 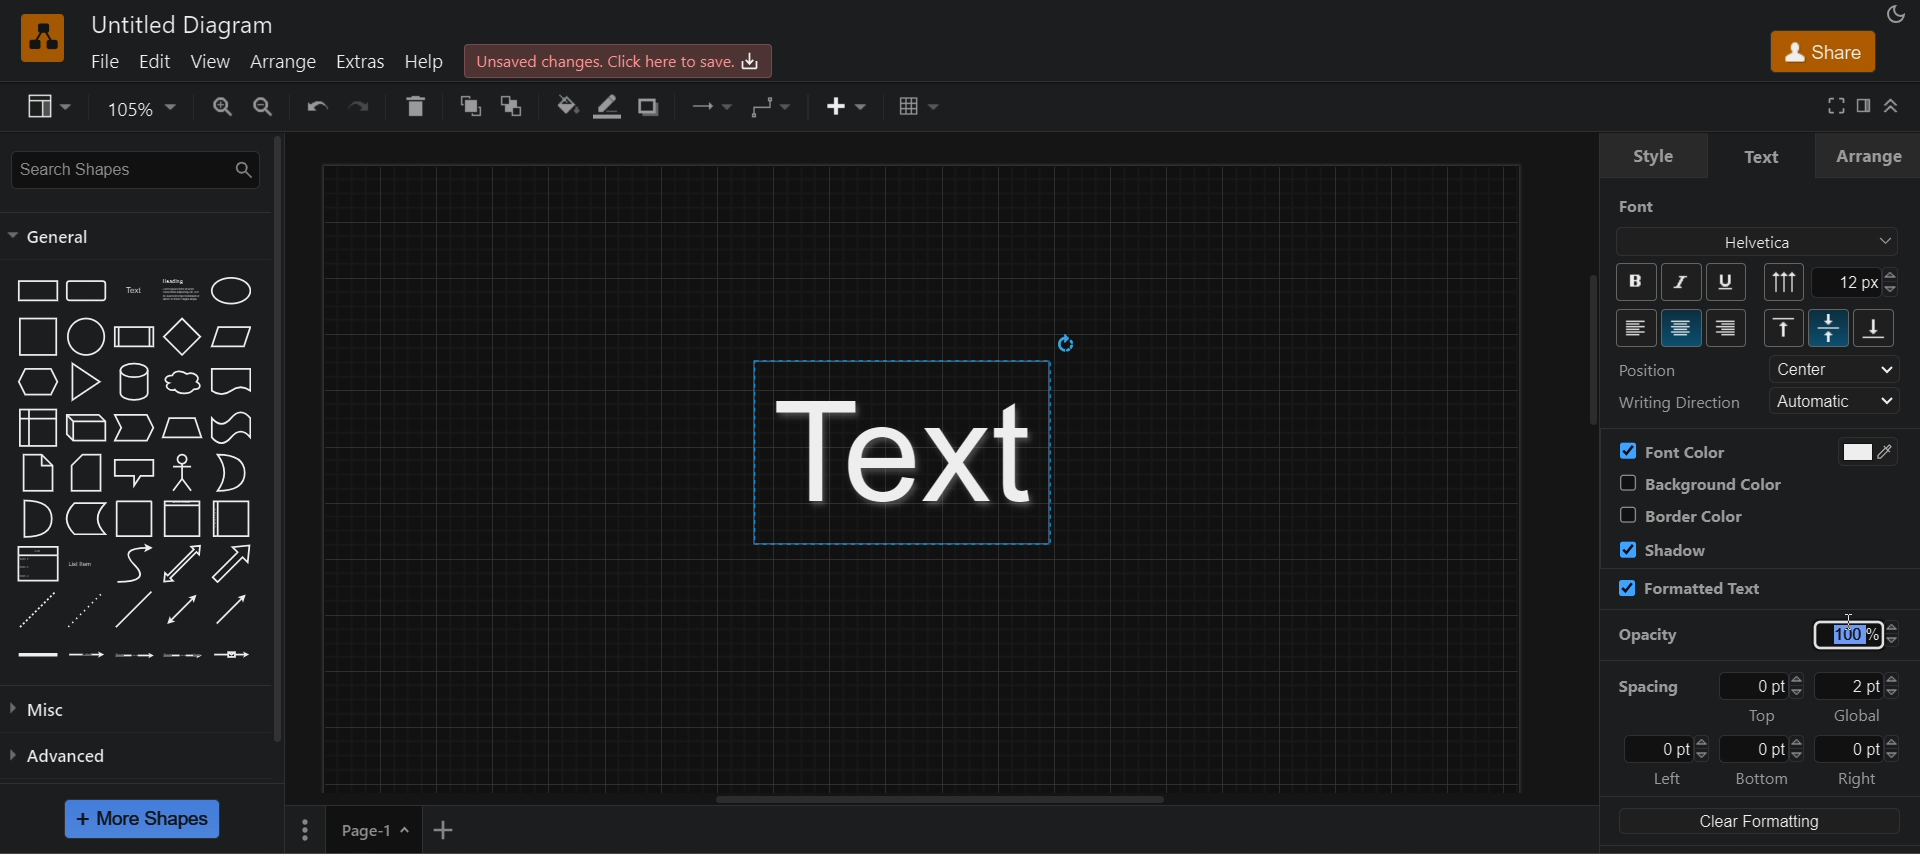 I want to click on bidirectional connector, so click(x=182, y=609).